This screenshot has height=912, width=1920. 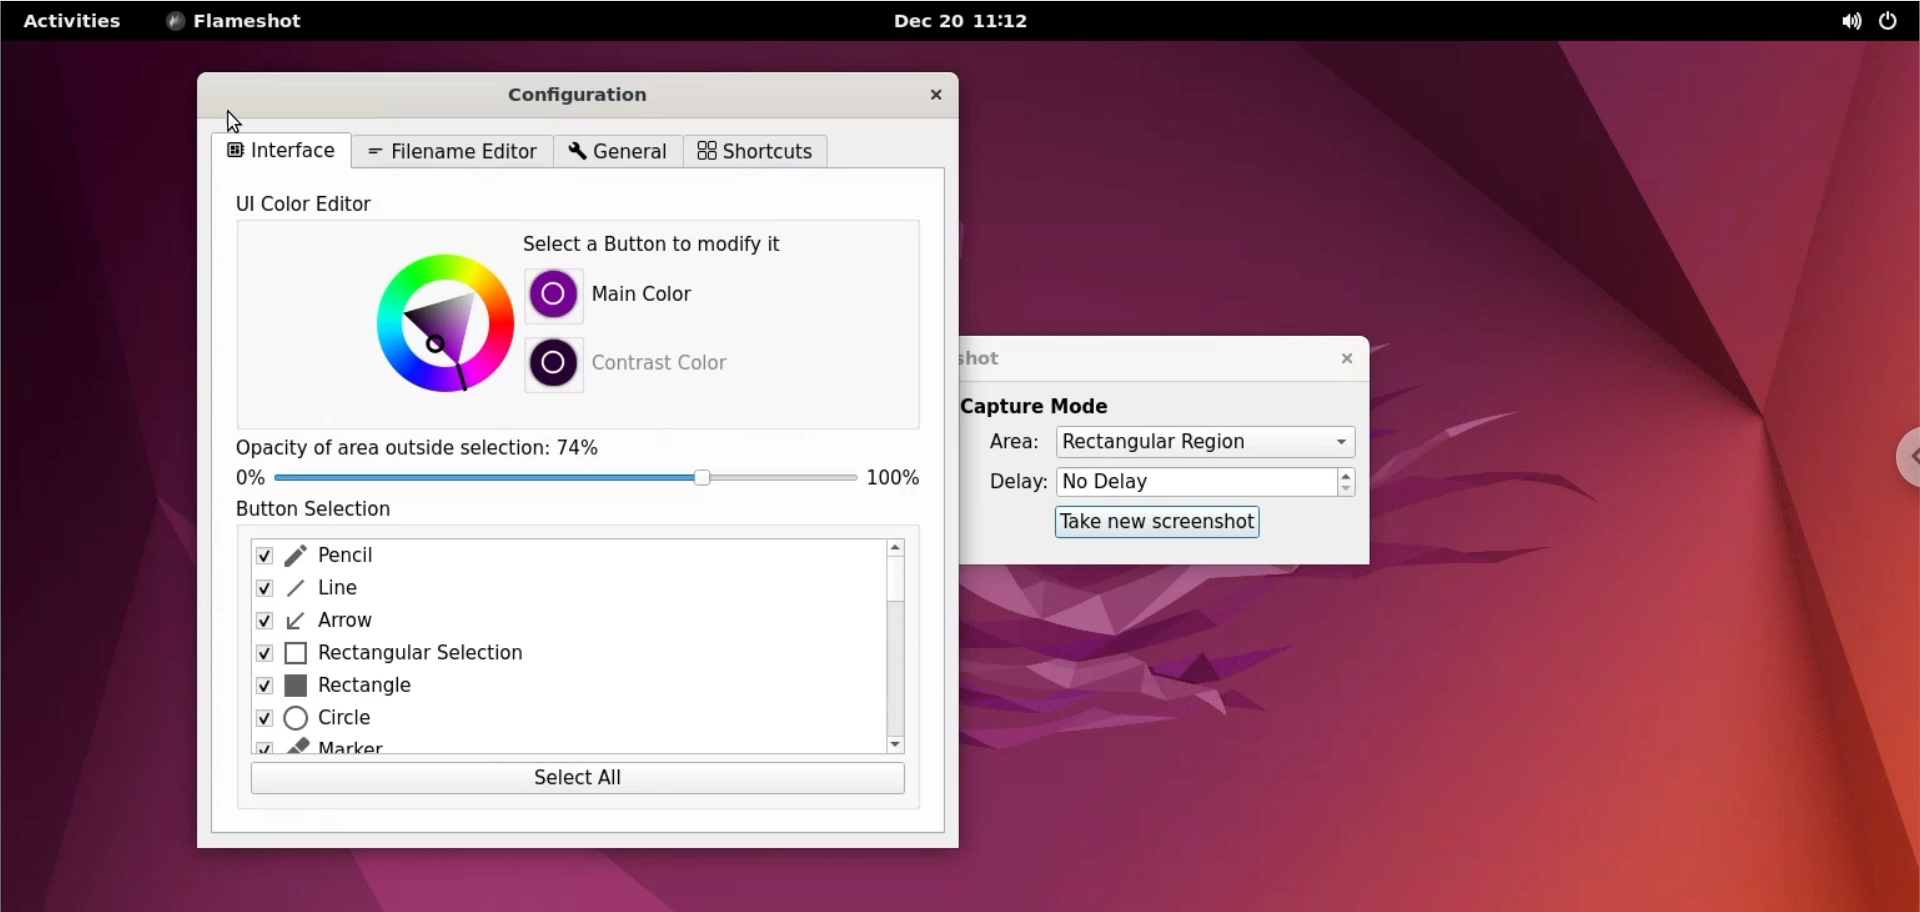 What do you see at coordinates (563, 479) in the screenshot?
I see `opacity percentage slider` at bounding box center [563, 479].